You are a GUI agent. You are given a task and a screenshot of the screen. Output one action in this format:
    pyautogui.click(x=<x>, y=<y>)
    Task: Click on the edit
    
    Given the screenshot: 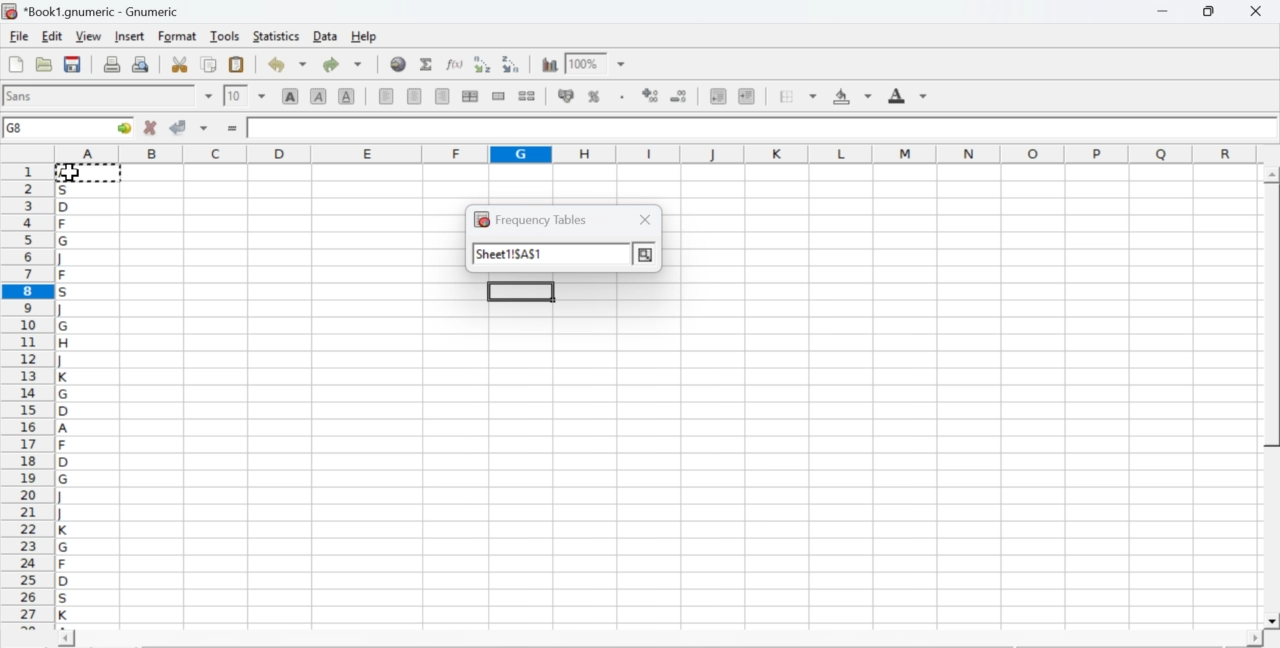 What is the action you would take?
    pyautogui.click(x=52, y=36)
    